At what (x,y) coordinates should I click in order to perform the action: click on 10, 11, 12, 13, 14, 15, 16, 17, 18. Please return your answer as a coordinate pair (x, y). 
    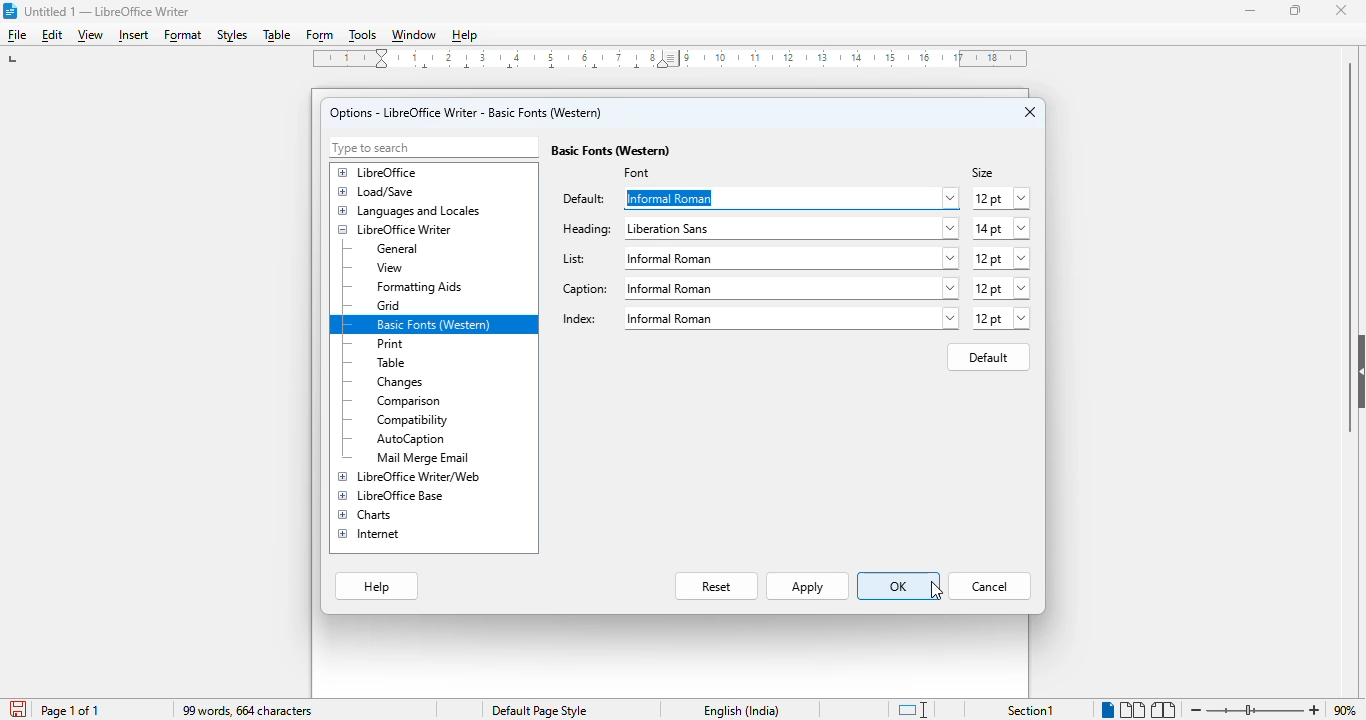
    Looking at the image, I should click on (858, 57).